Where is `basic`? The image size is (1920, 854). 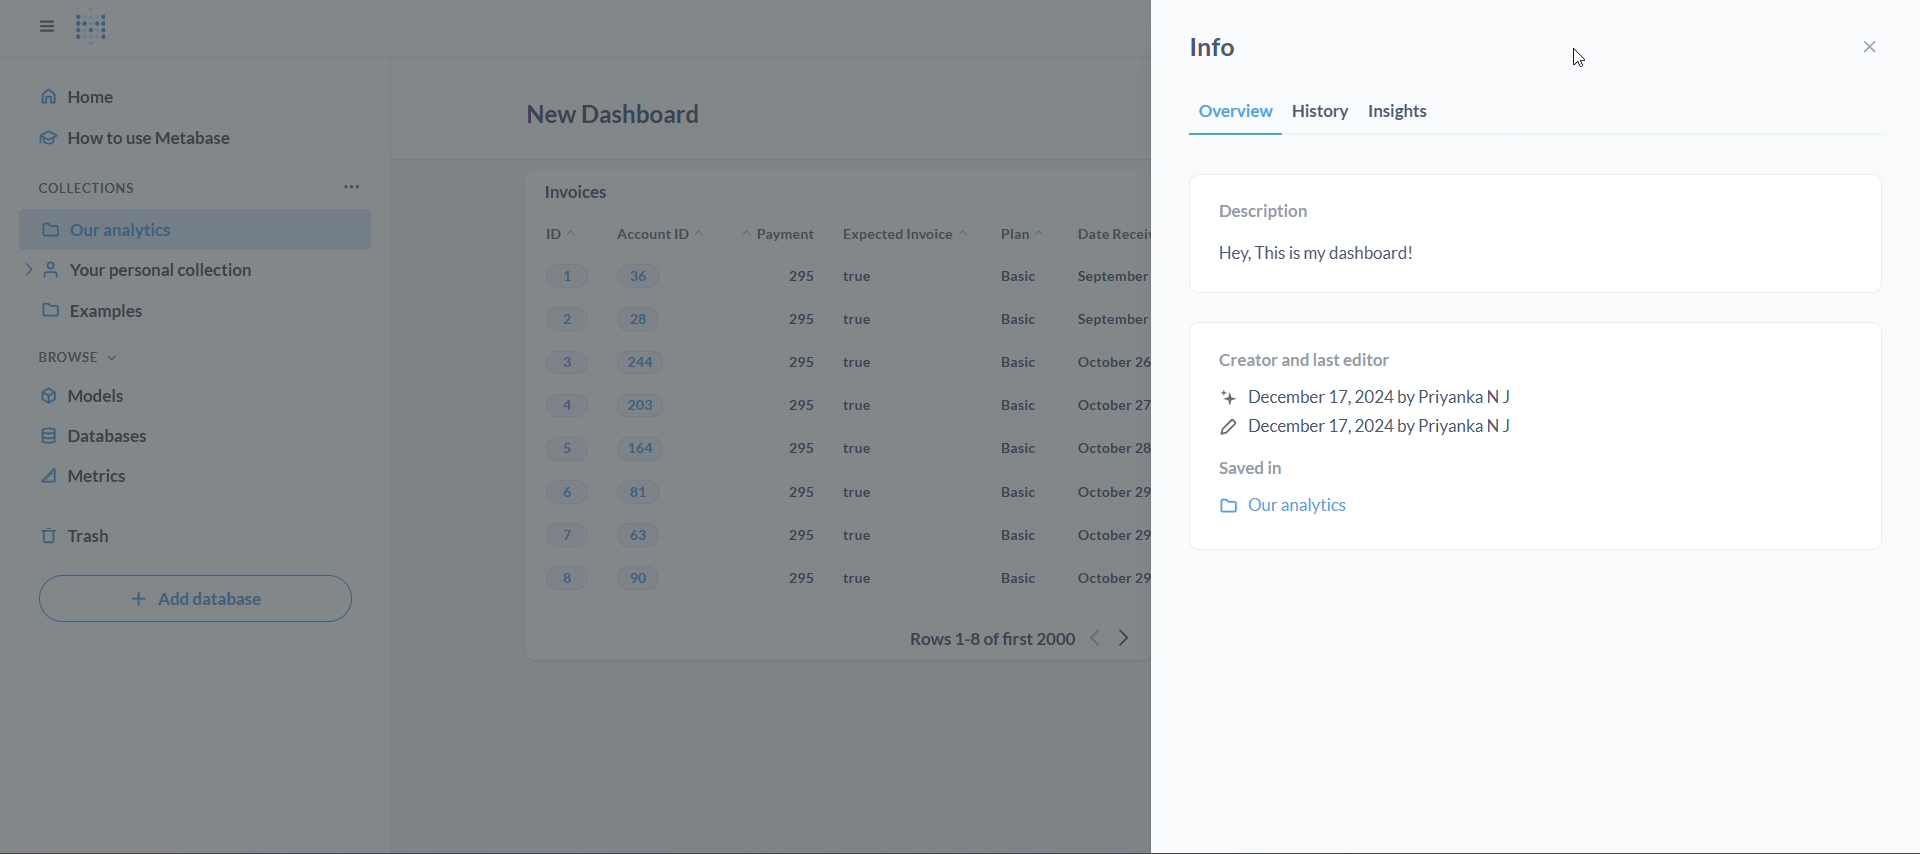
basic is located at coordinates (1018, 322).